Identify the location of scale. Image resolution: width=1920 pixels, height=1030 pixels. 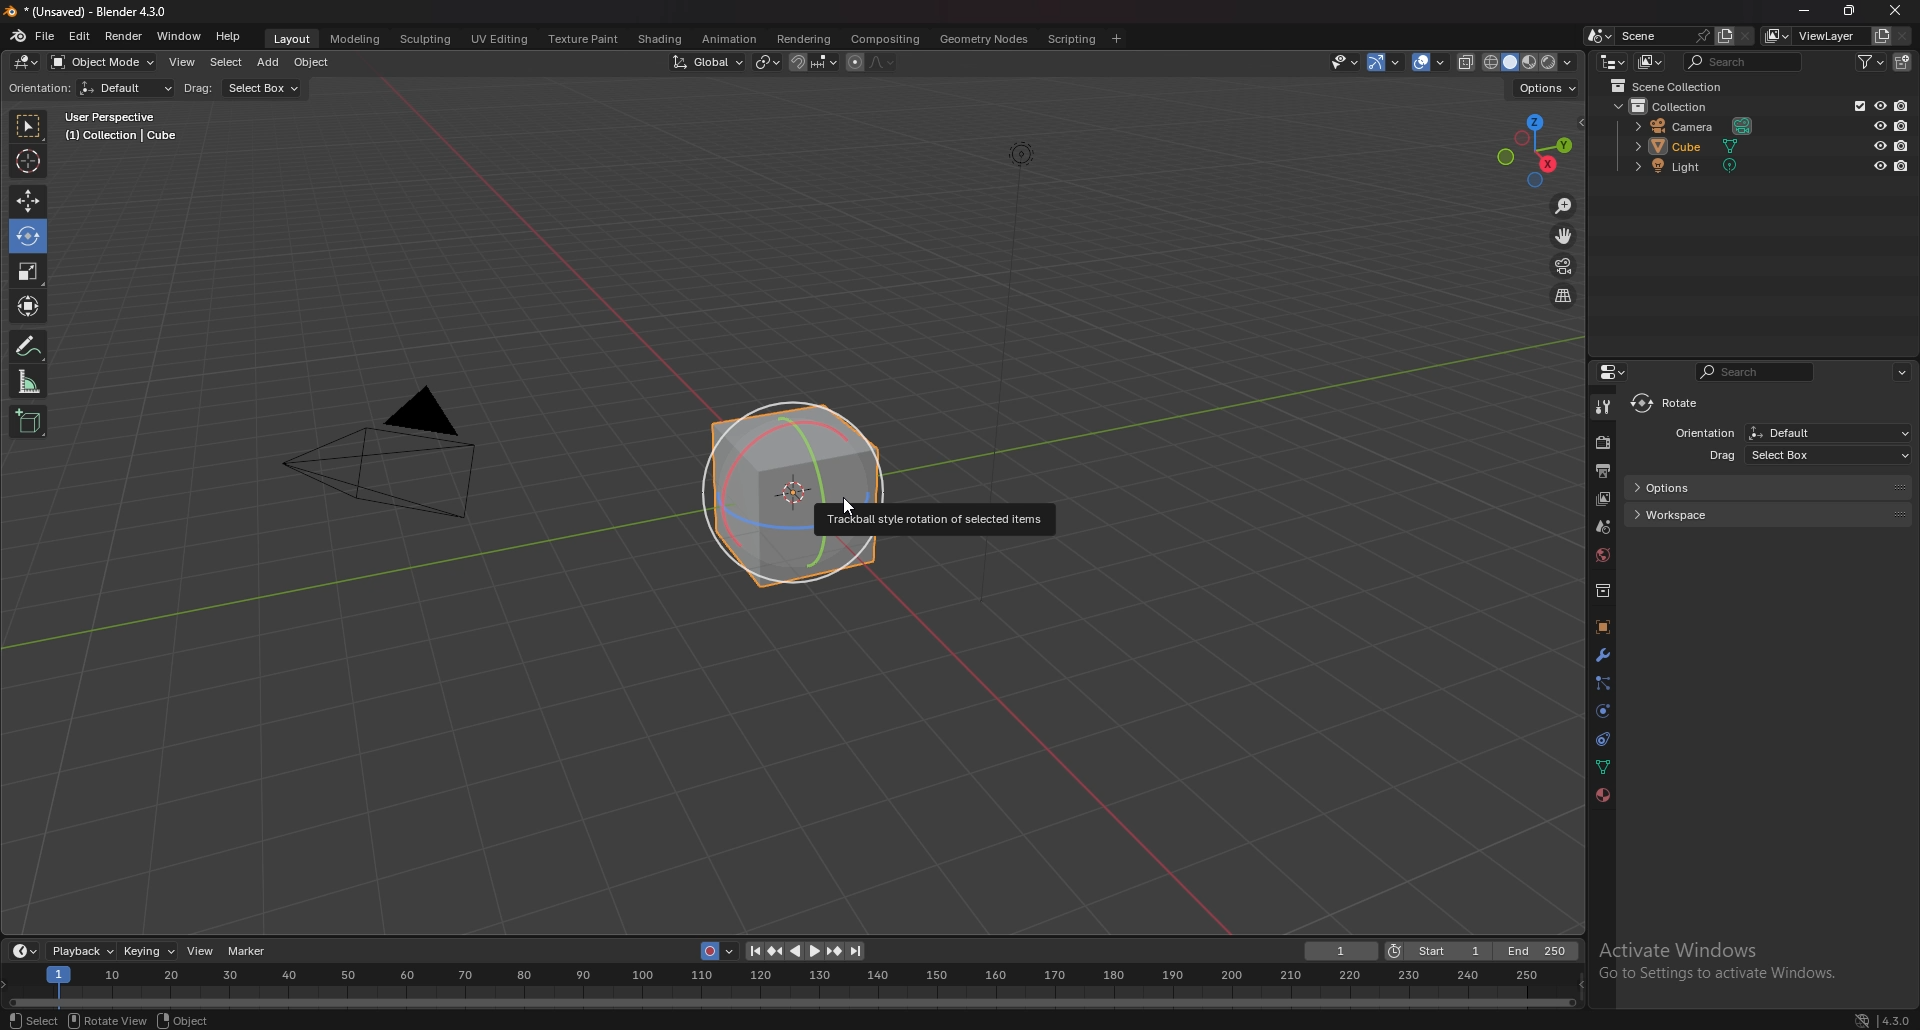
(28, 271).